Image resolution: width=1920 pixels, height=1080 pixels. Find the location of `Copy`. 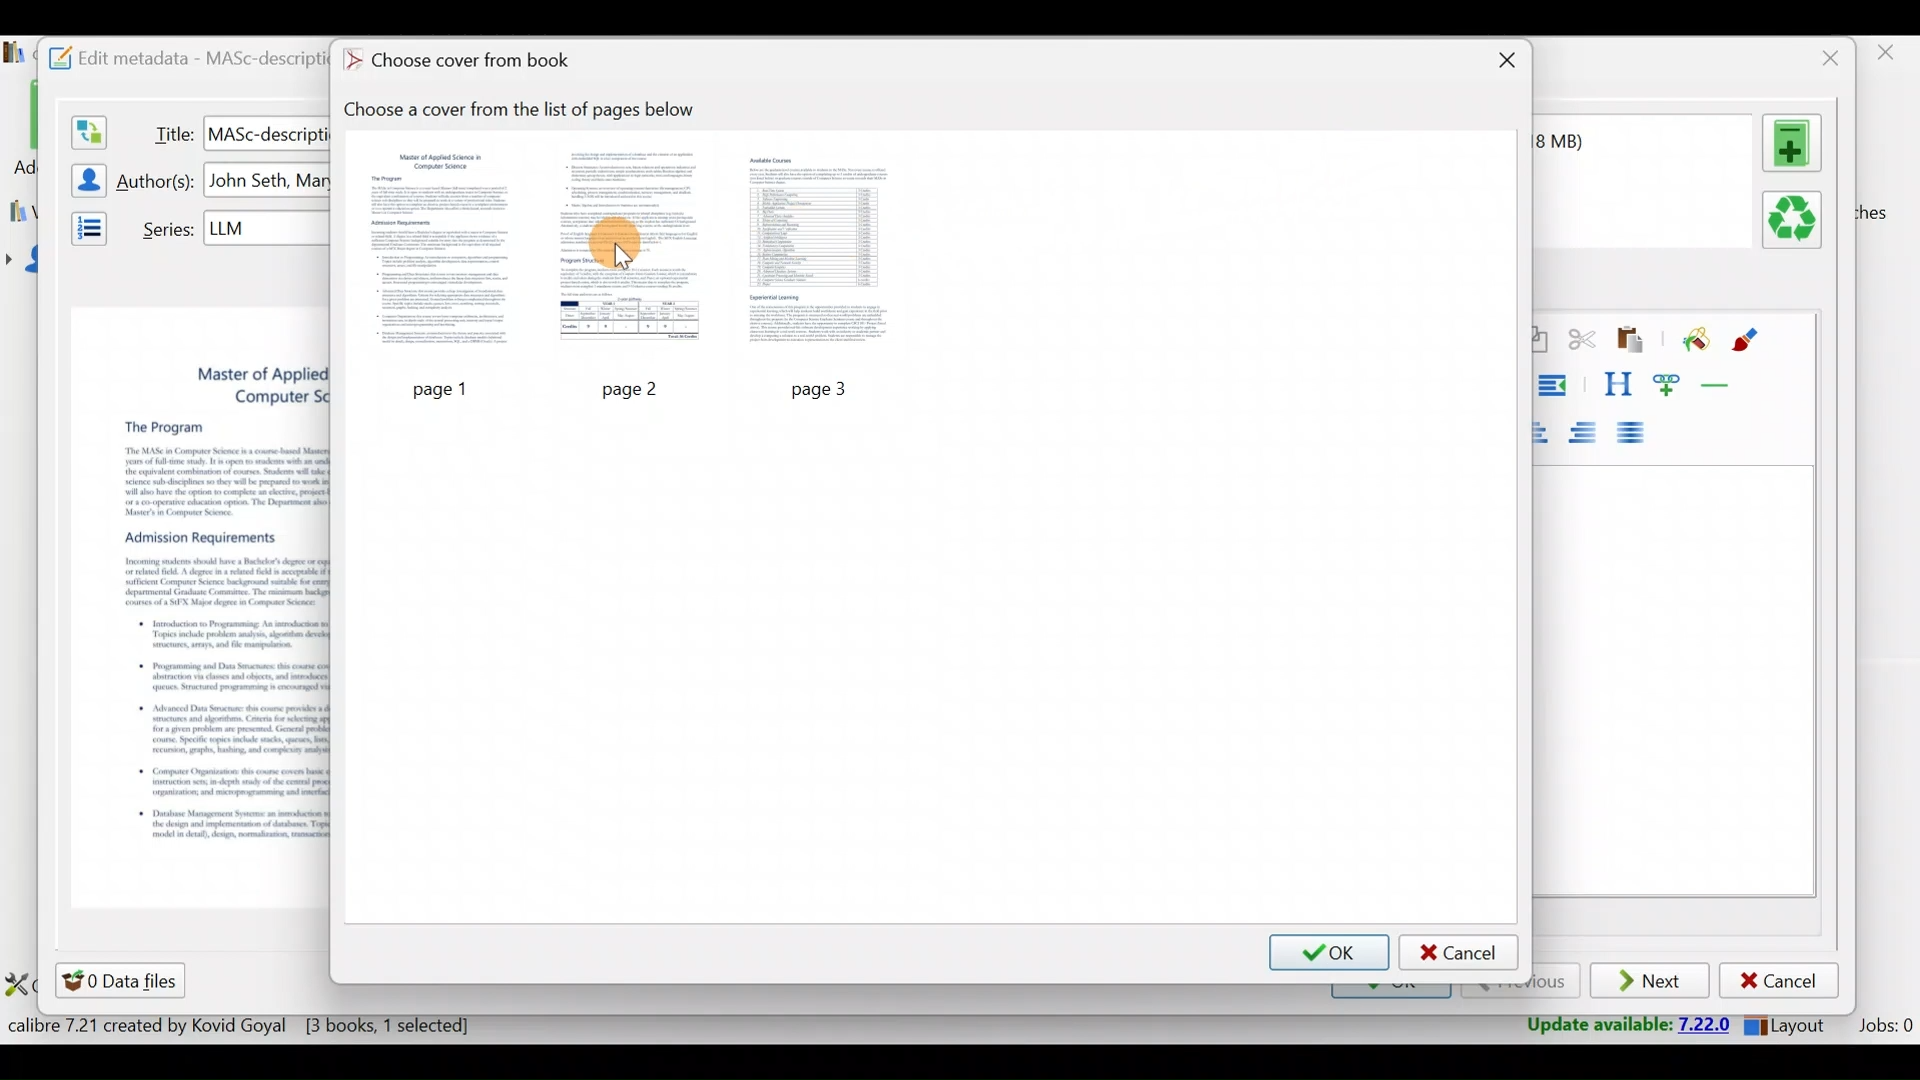

Copy is located at coordinates (1539, 341).